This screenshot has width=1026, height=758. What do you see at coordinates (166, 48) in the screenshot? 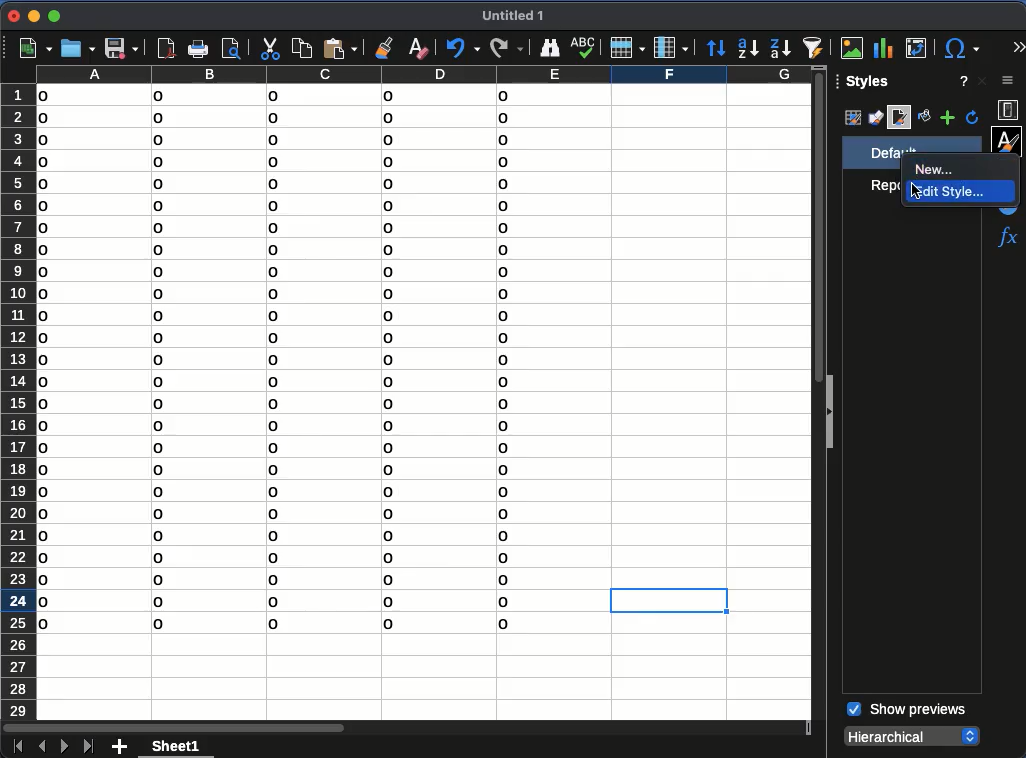
I see `pdf viewer` at bounding box center [166, 48].